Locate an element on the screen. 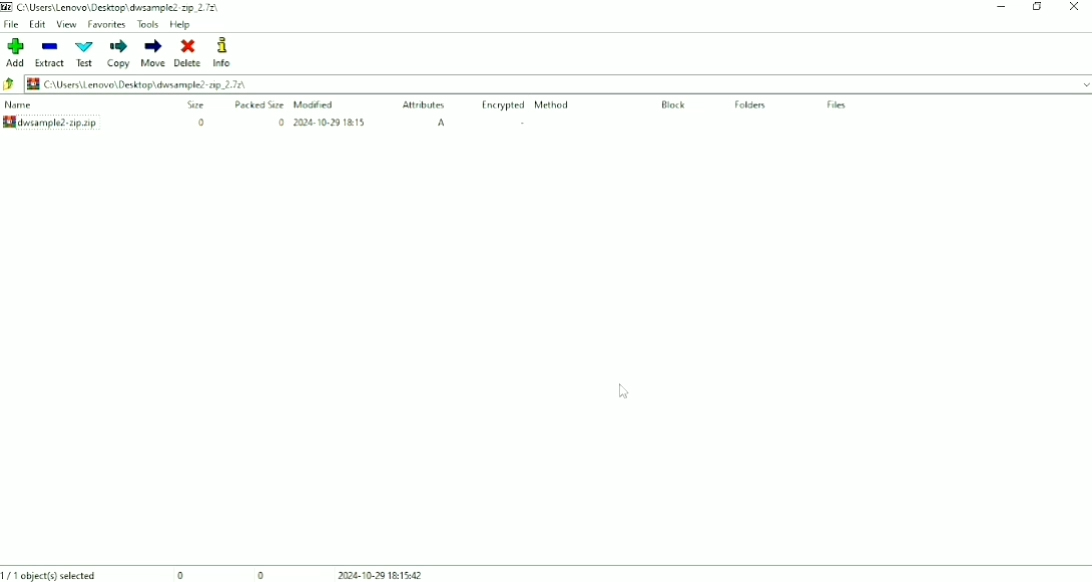  0     0 is located at coordinates (222, 574).